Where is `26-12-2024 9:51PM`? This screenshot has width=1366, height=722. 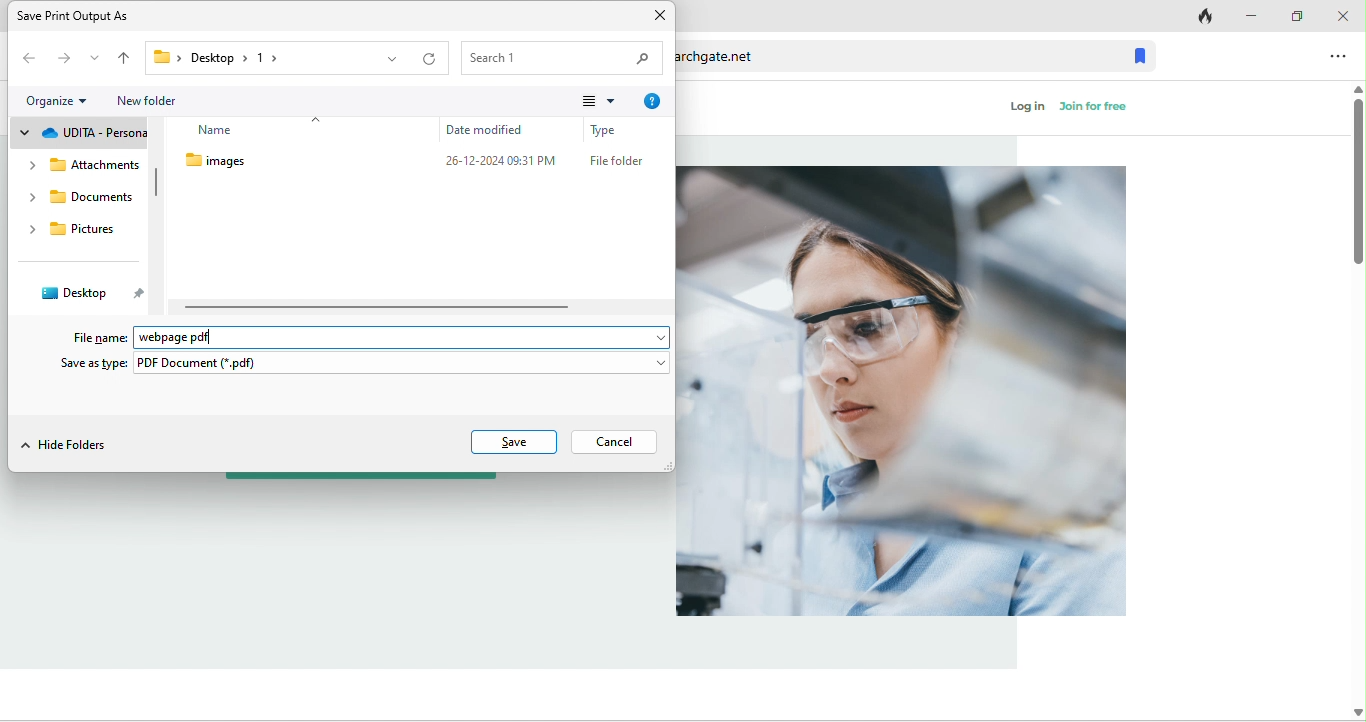 26-12-2024 9:51PM is located at coordinates (503, 163).